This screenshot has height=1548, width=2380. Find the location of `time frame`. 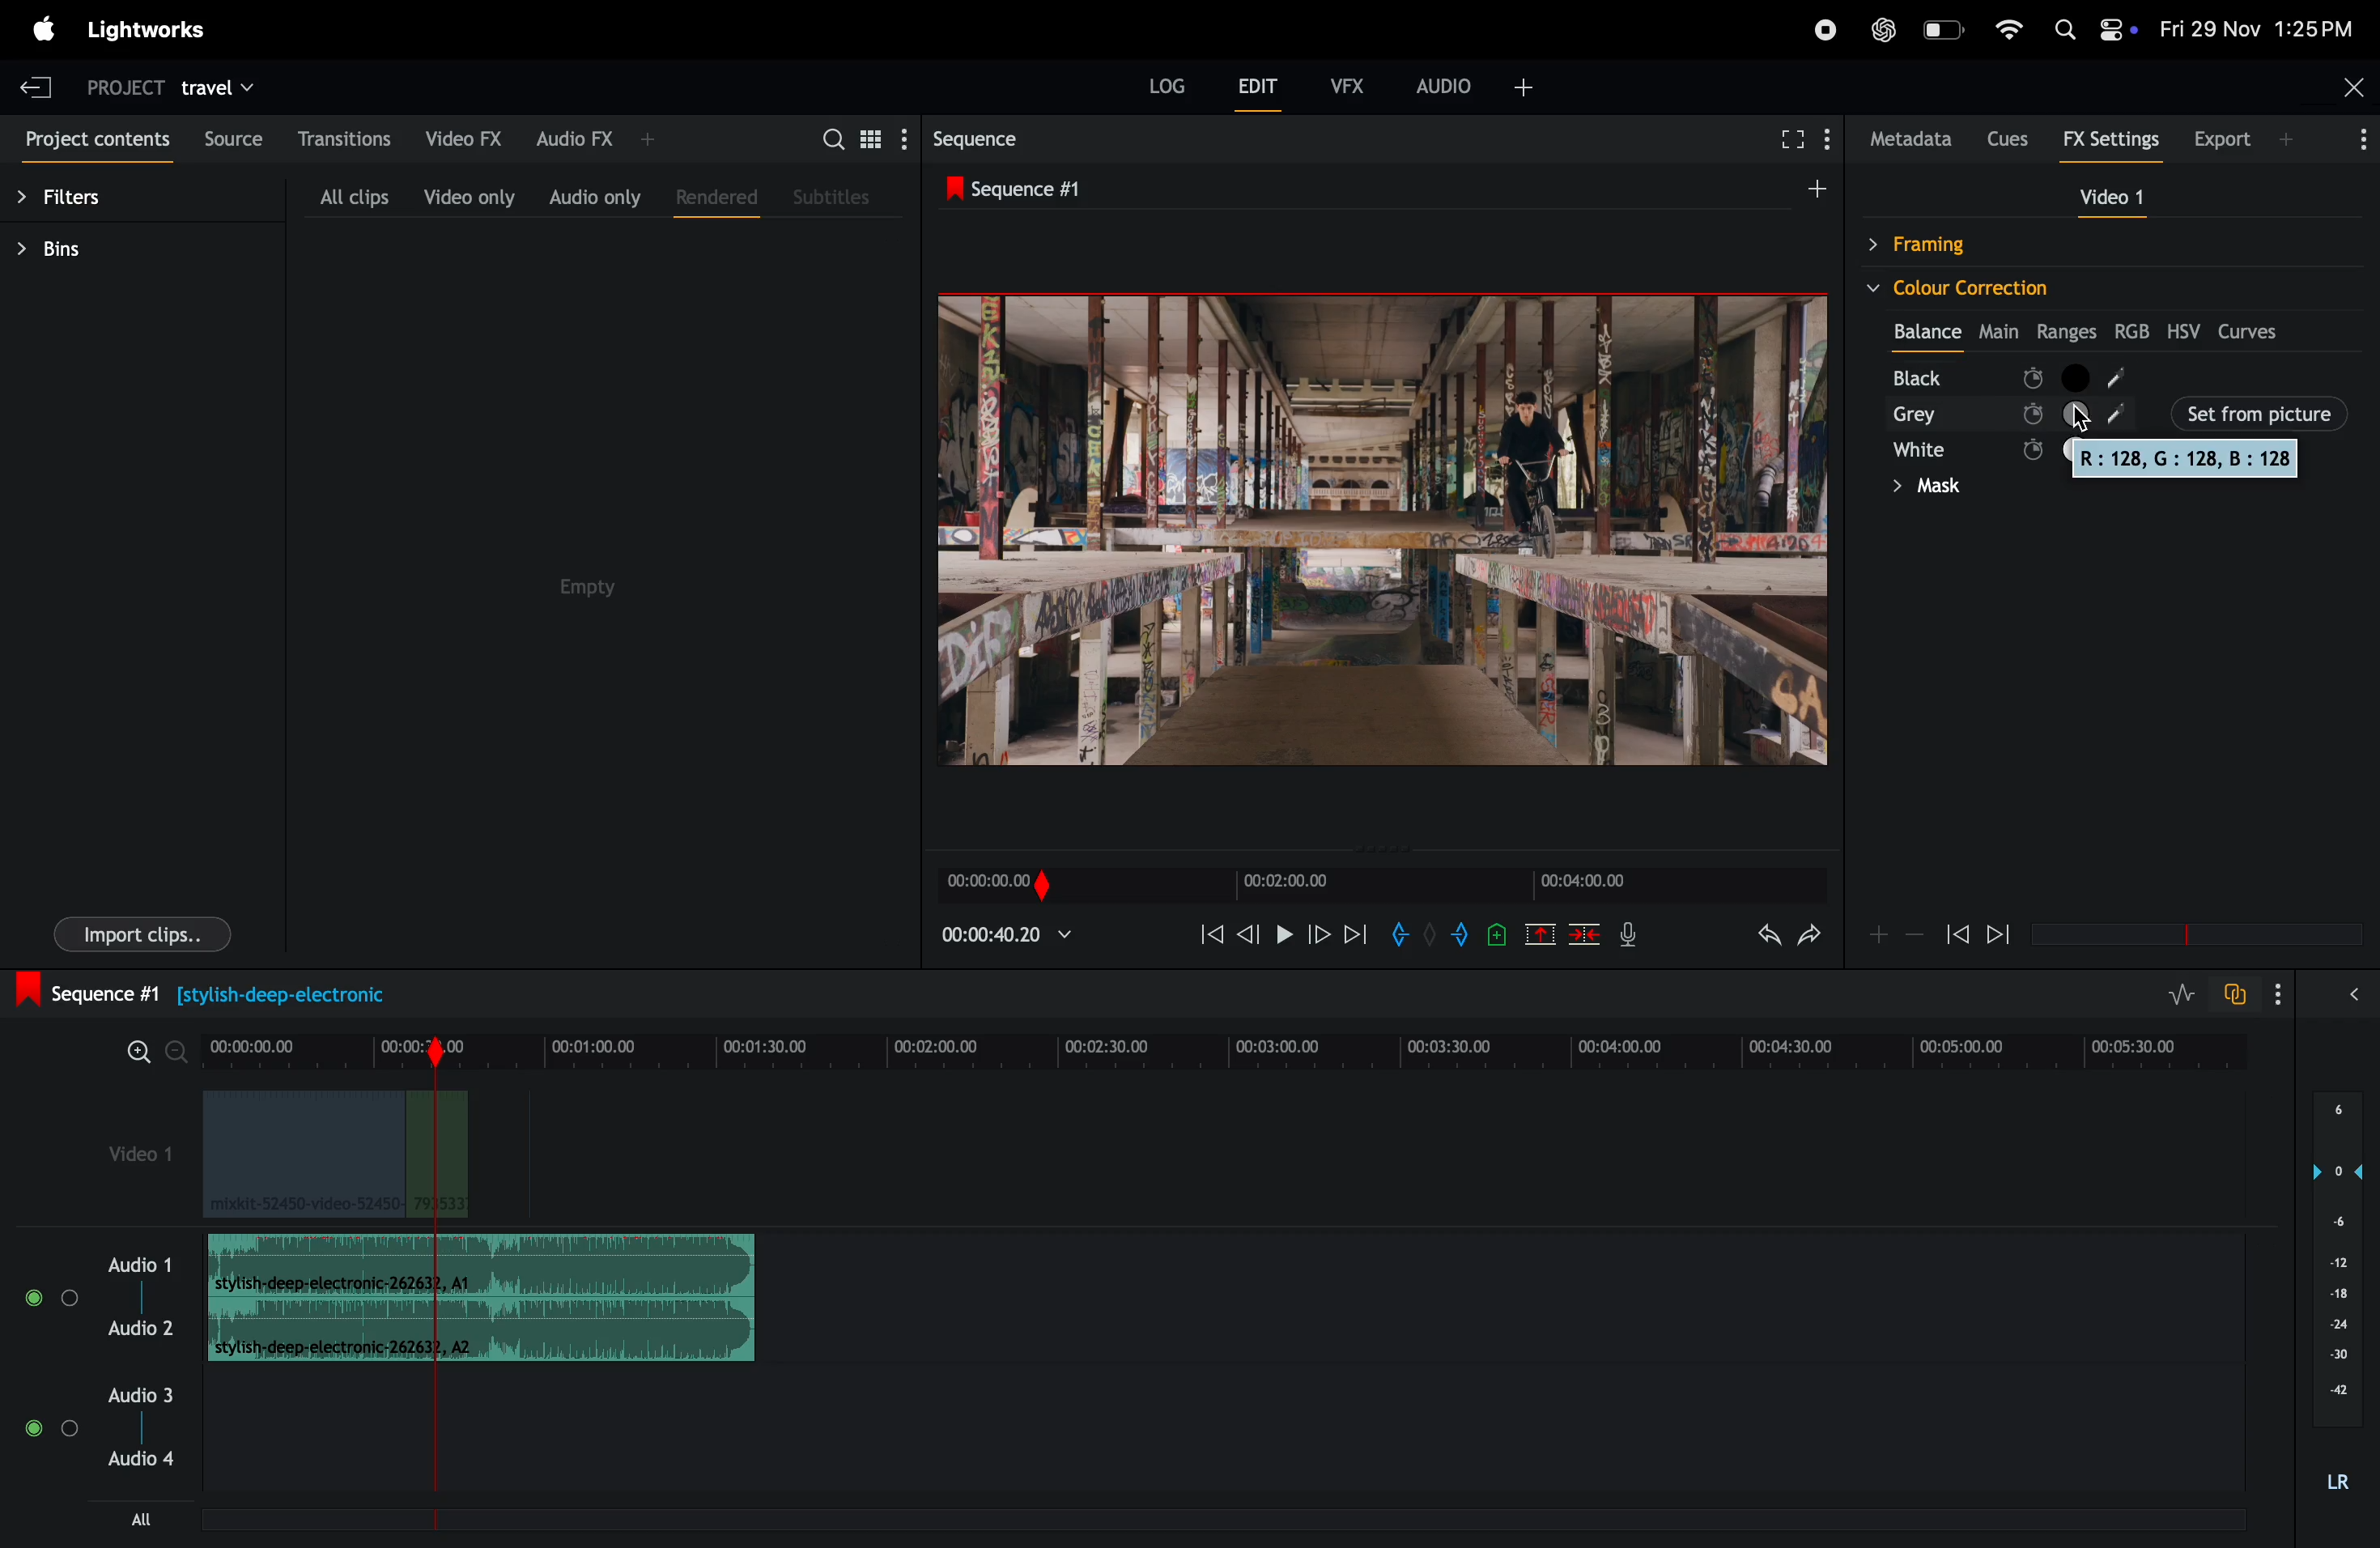

time frame is located at coordinates (1378, 886).